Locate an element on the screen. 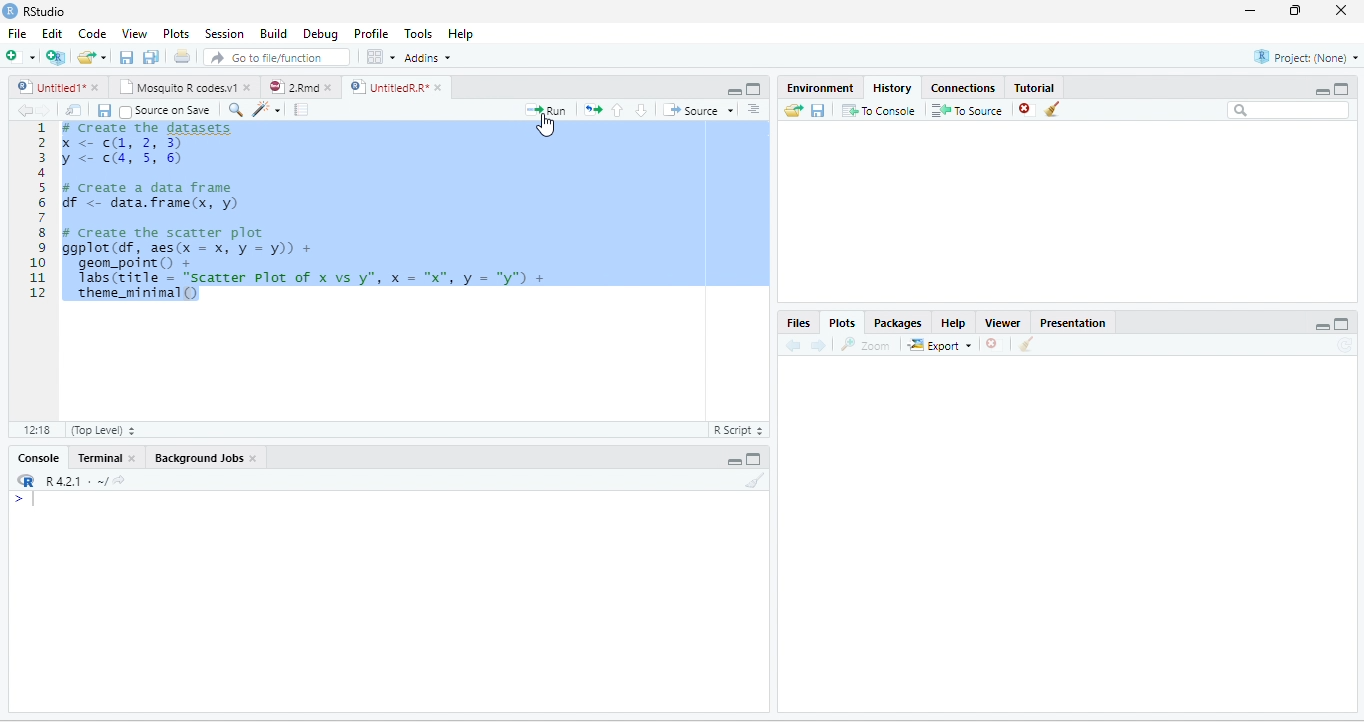 The image size is (1364, 722). To Console is located at coordinates (879, 111).